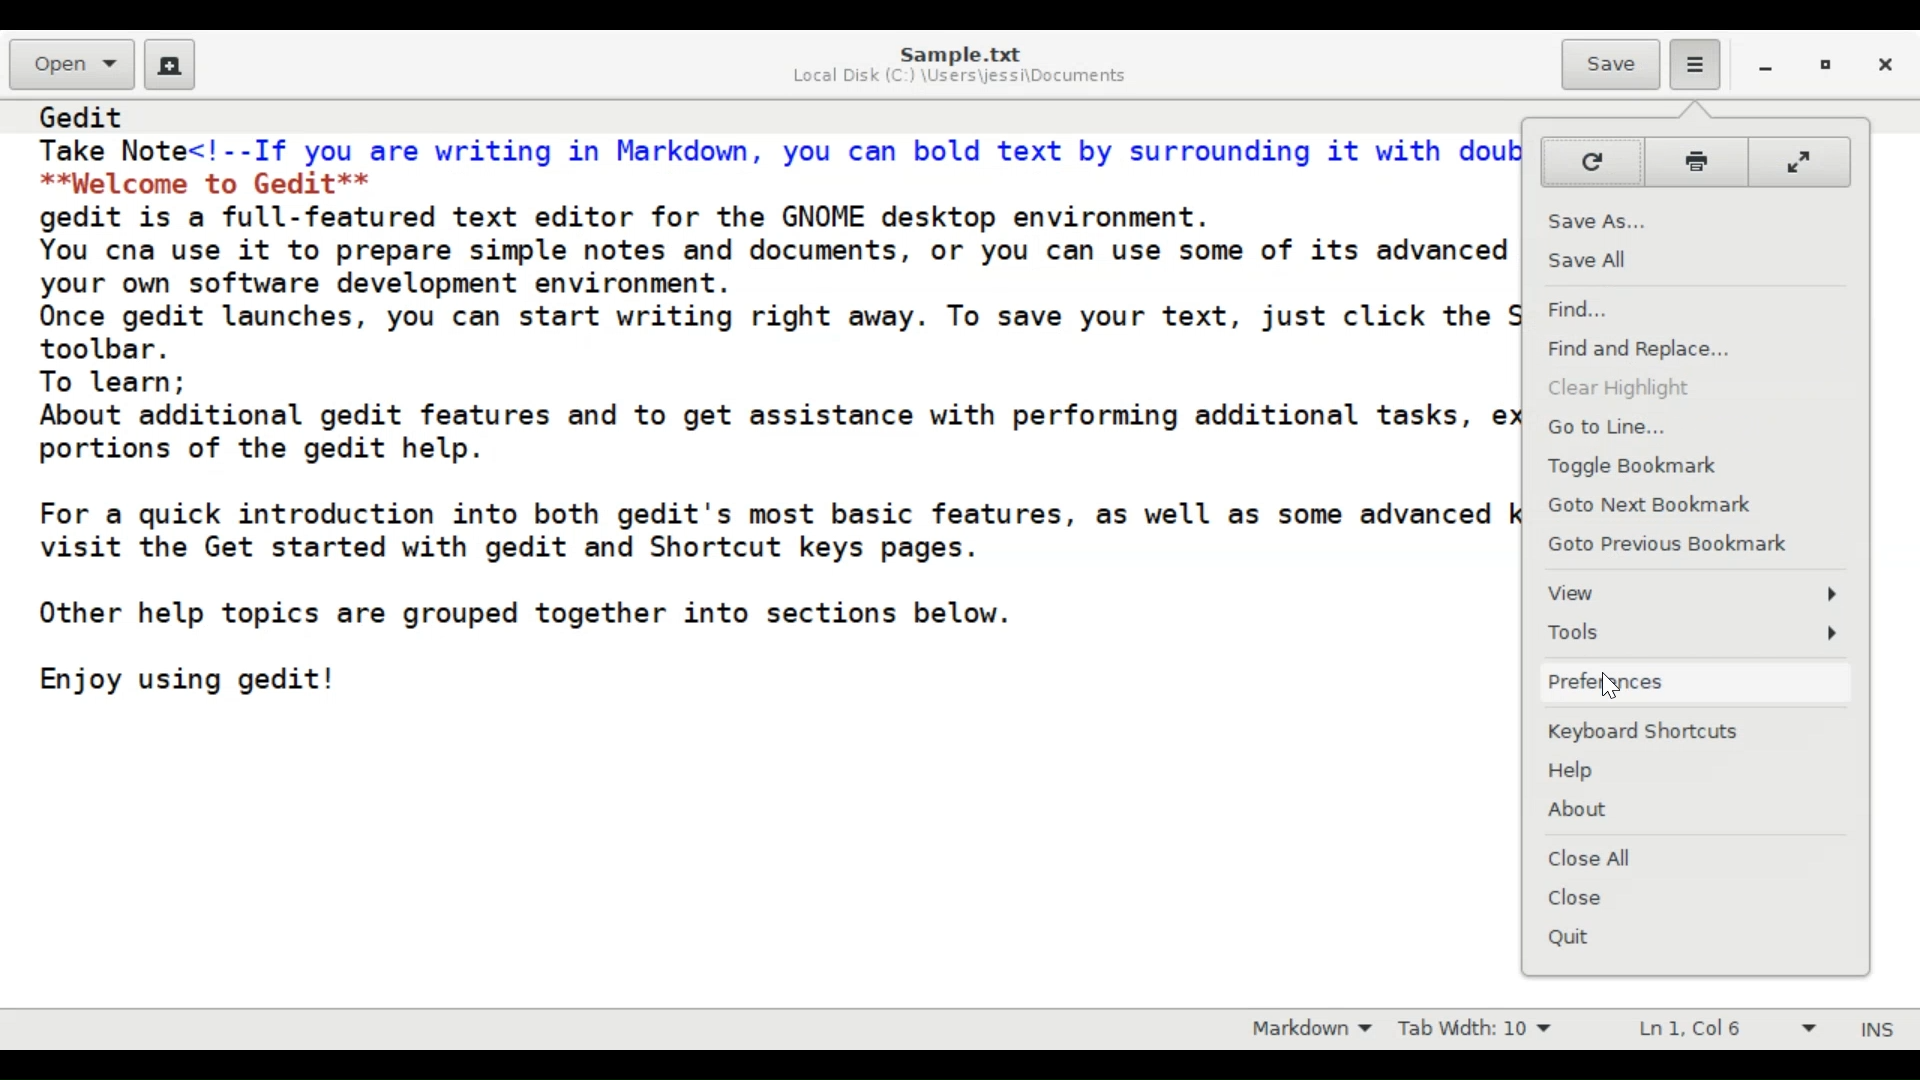 The width and height of the screenshot is (1920, 1080). What do you see at coordinates (960, 78) in the screenshot?
I see `Local Disk (C:) \Users\jessi\Documents` at bounding box center [960, 78].